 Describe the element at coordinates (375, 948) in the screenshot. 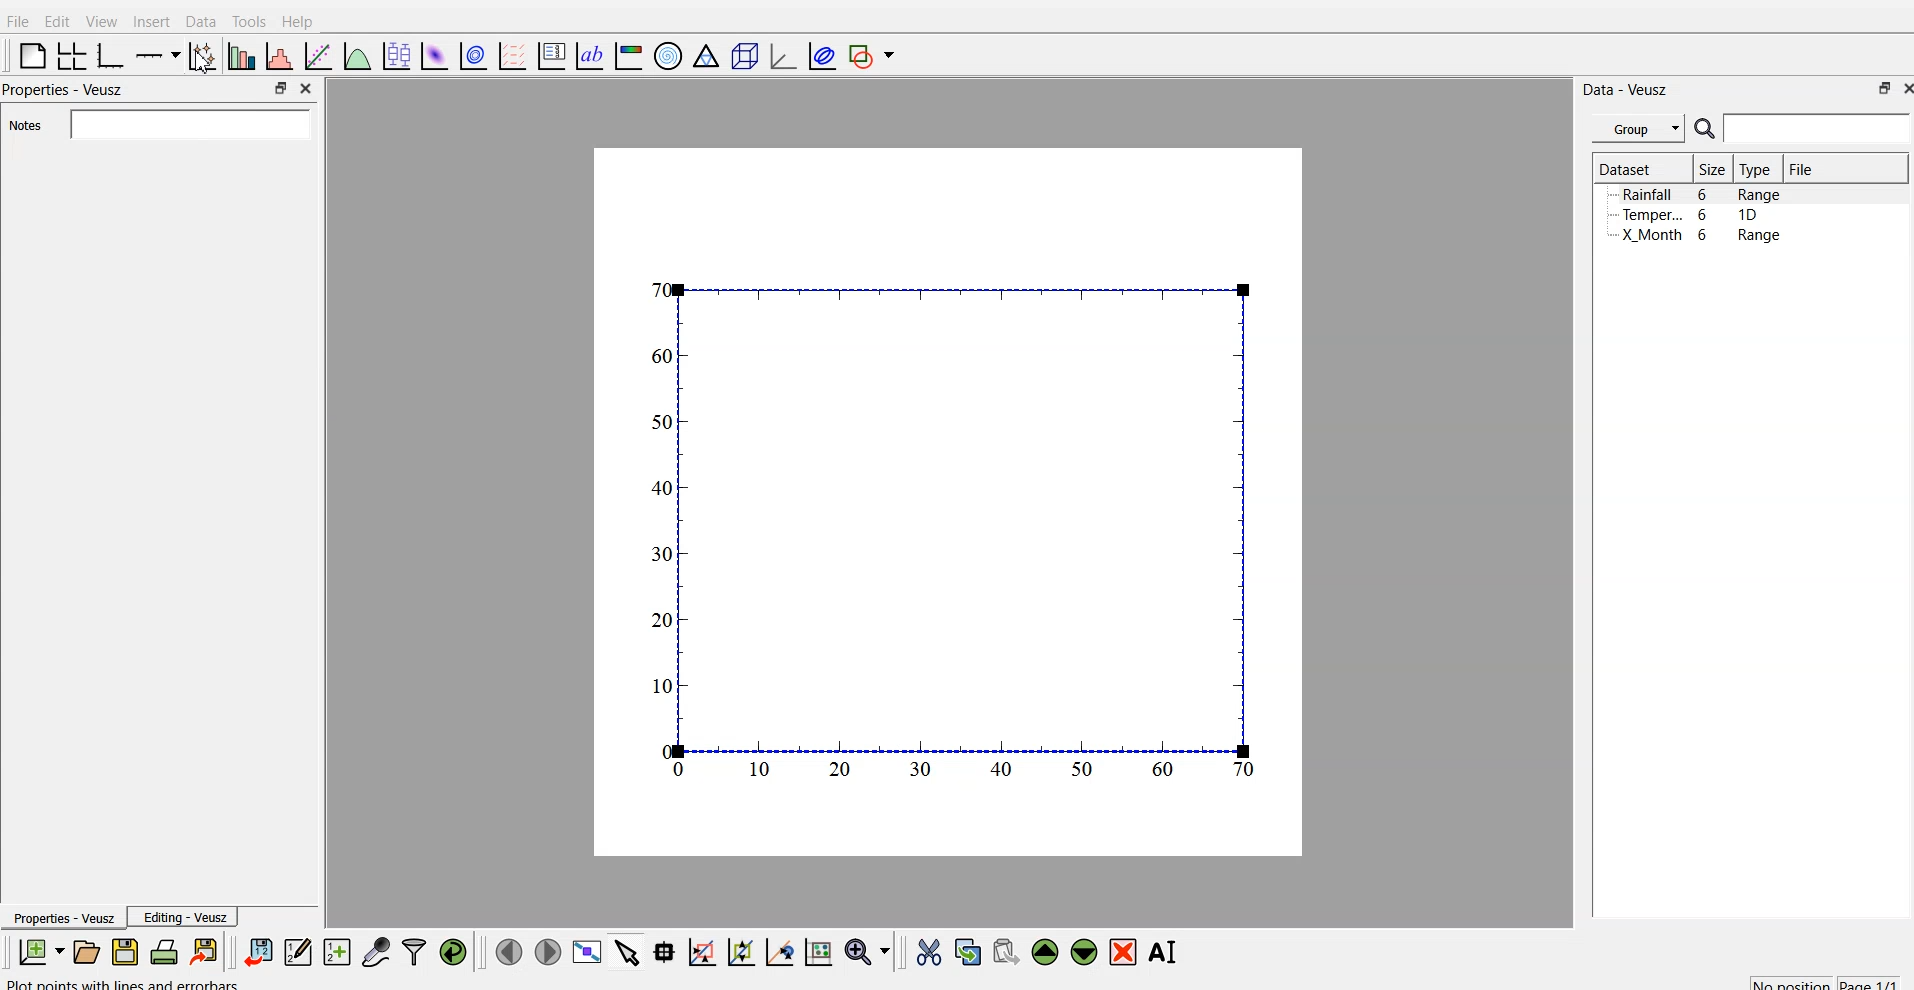

I see `capture a dataset` at that location.